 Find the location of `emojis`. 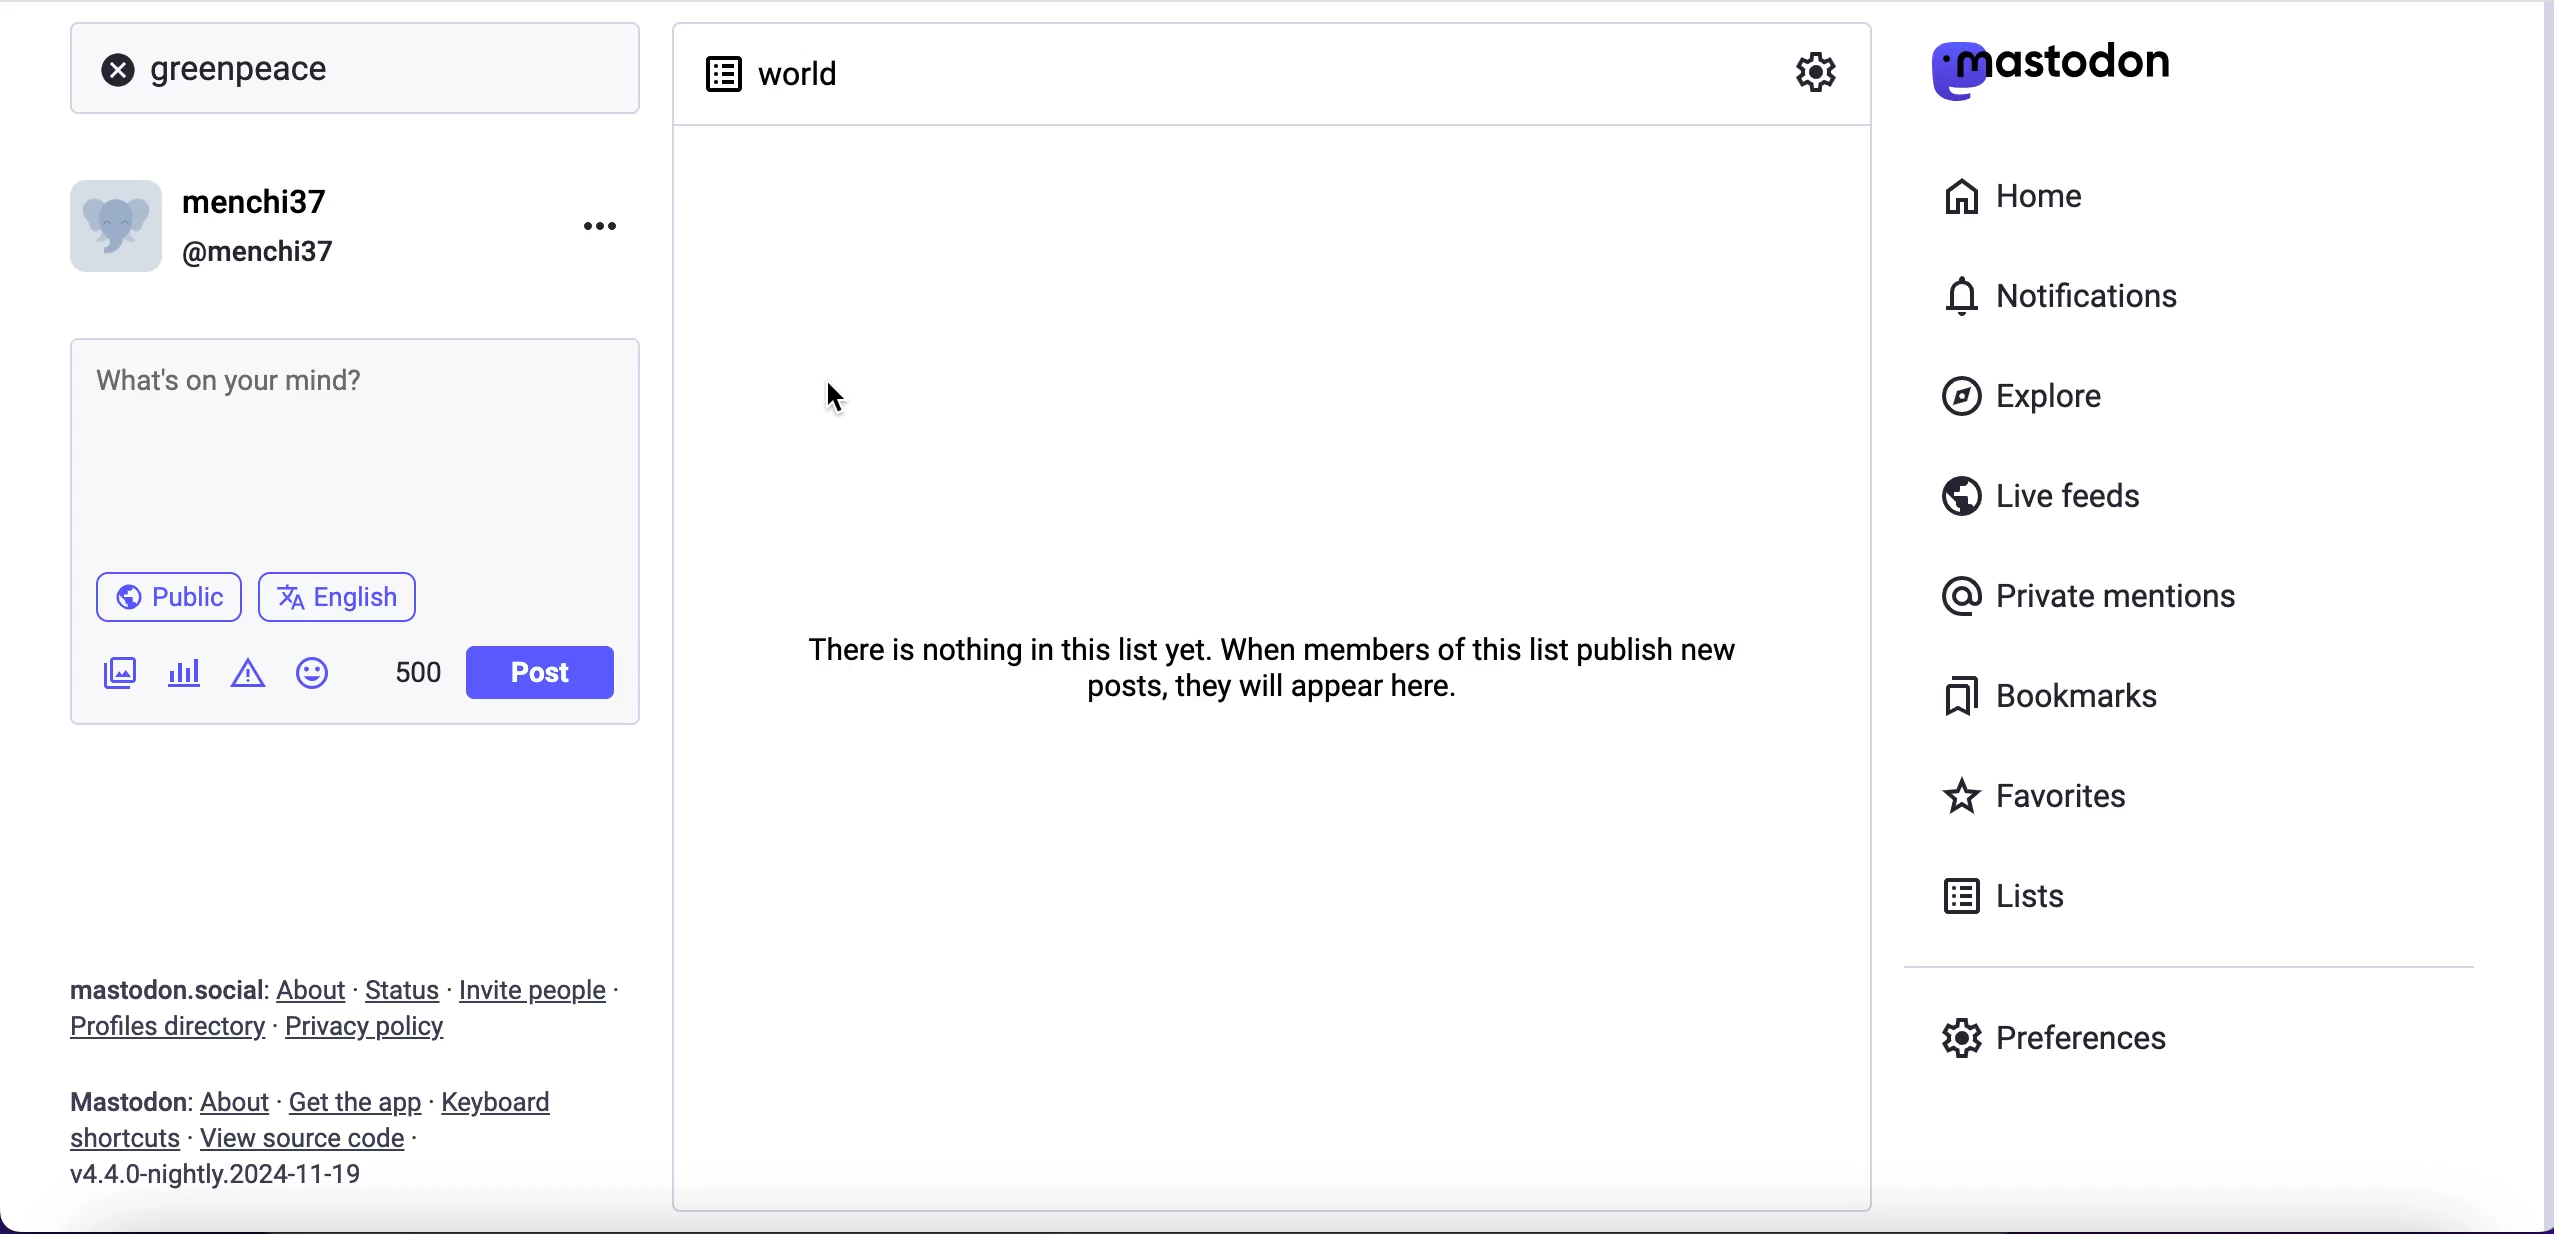

emojis is located at coordinates (321, 683).